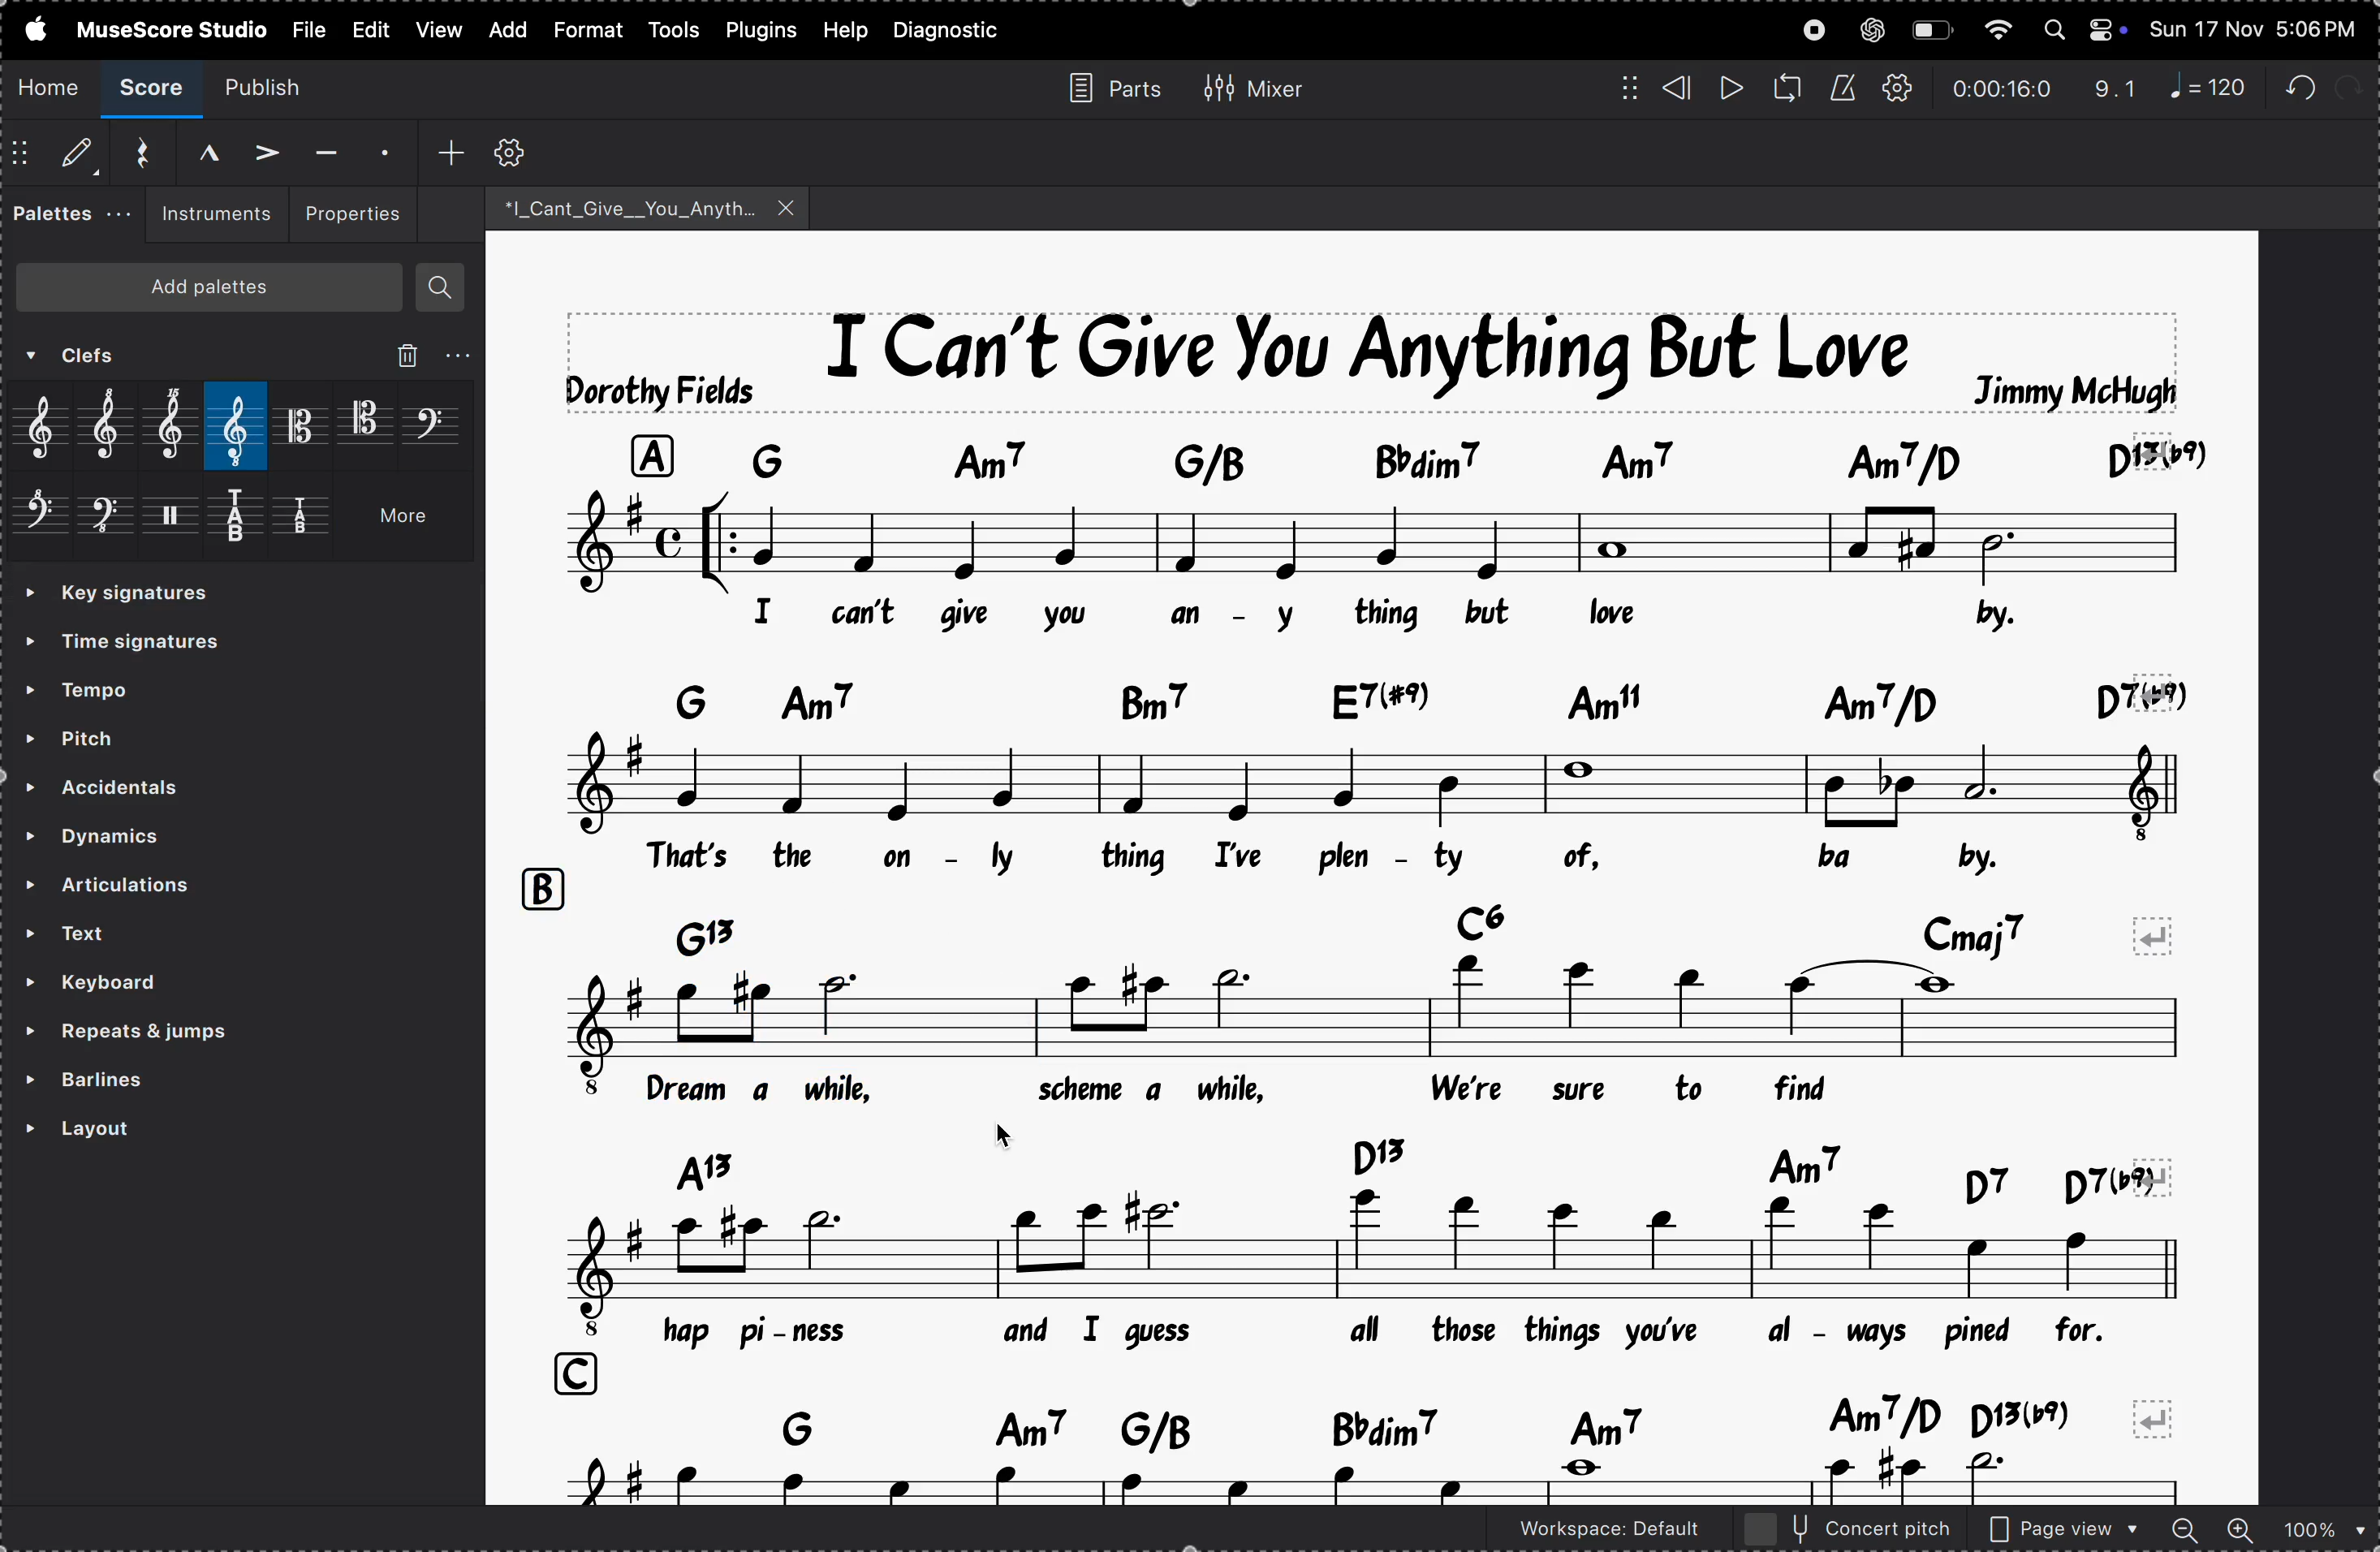  Describe the element at coordinates (1608, 1027) in the screenshot. I see `notes` at that location.